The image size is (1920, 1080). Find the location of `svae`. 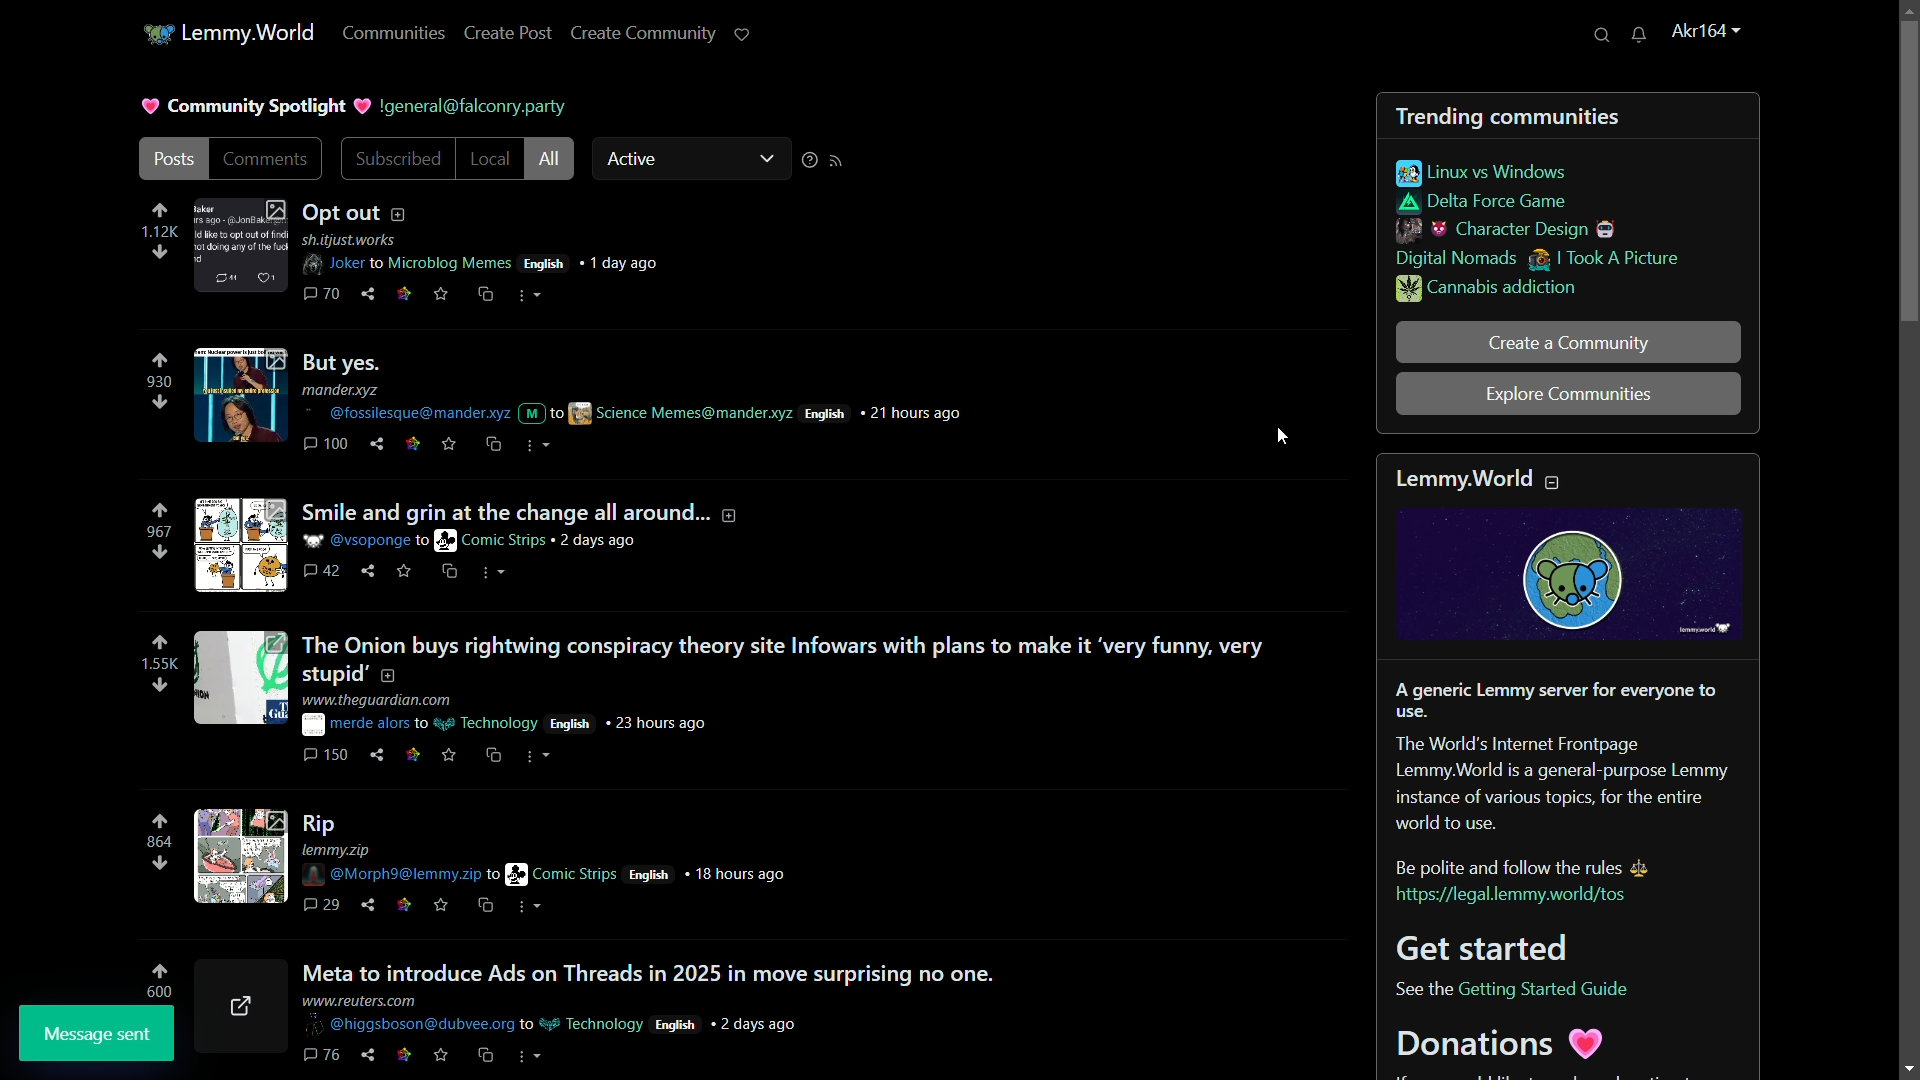

svae is located at coordinates (442, 296).